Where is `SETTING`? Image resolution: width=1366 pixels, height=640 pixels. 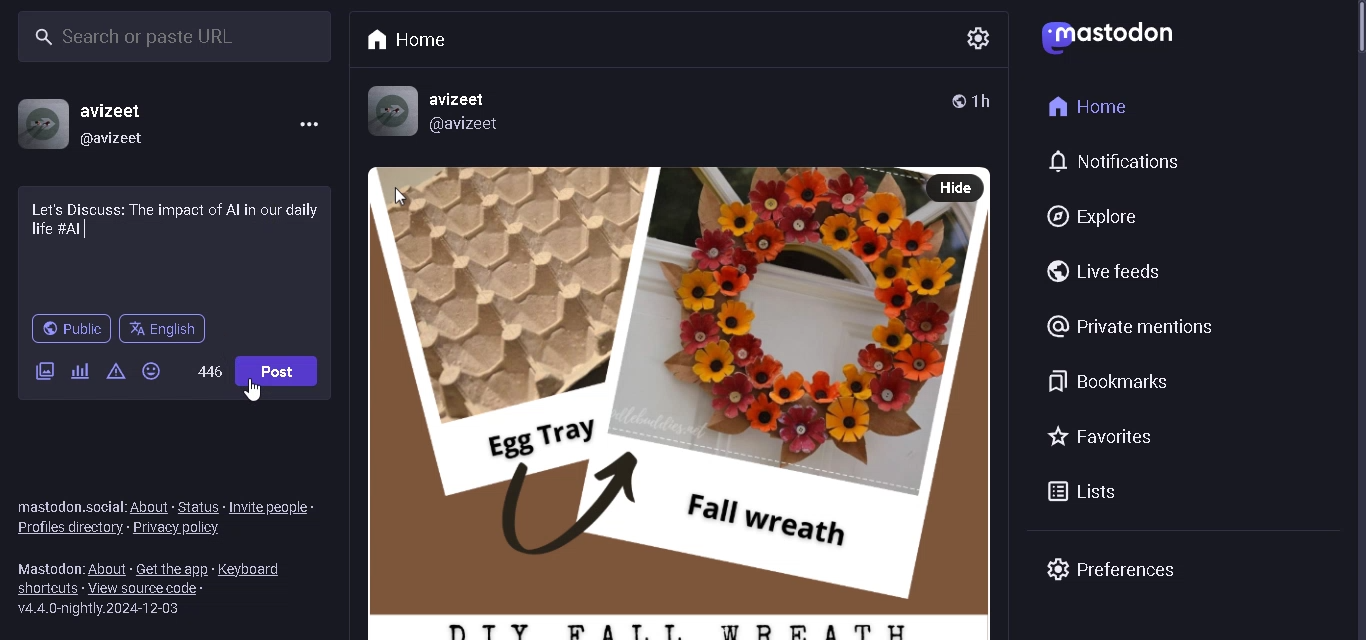
SETTING is located at coordinates (982, 40).